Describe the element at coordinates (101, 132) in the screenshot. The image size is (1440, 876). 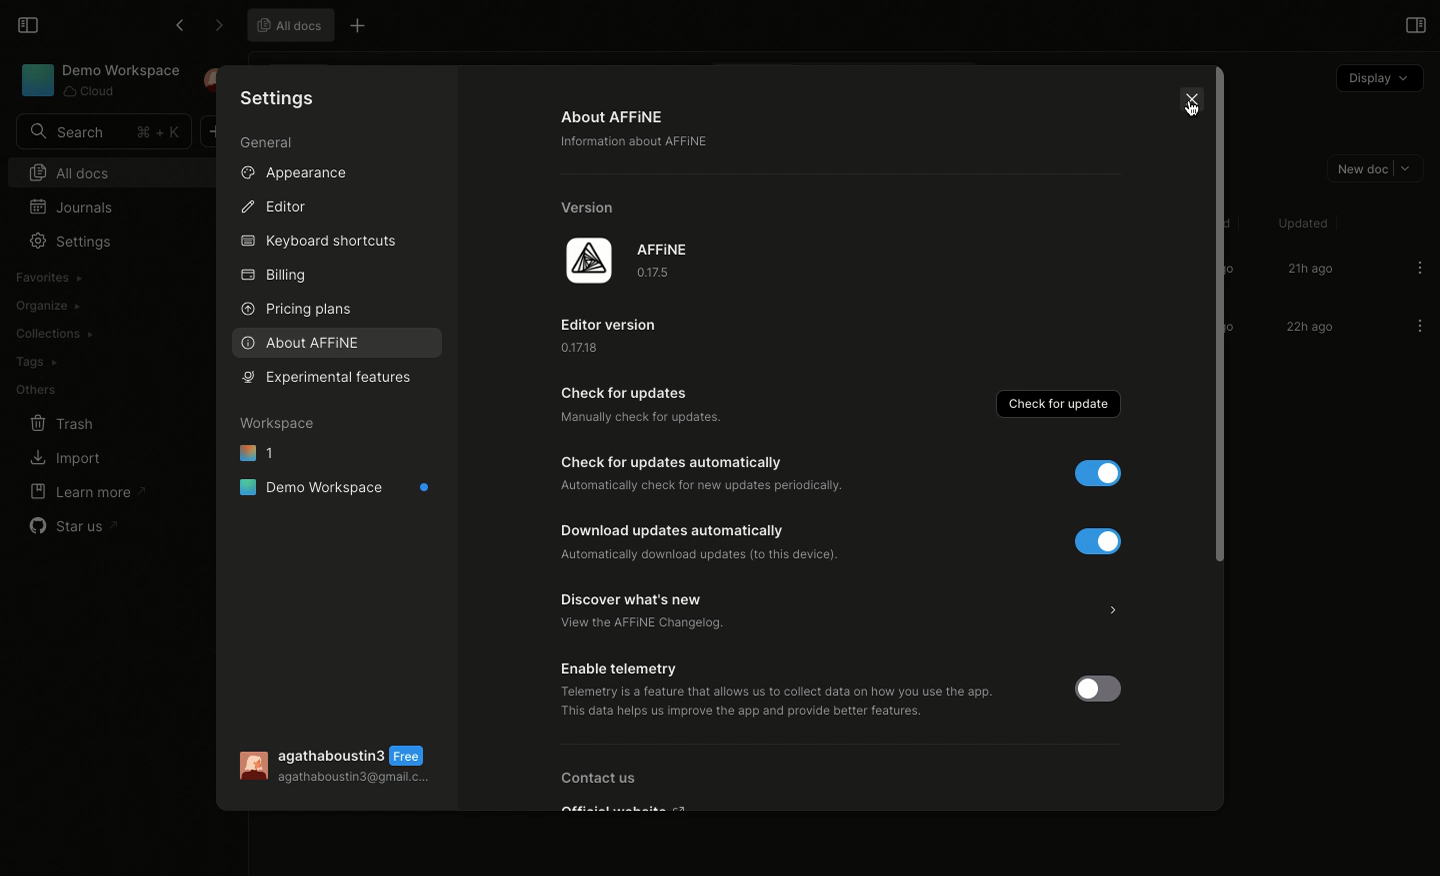
I see `Search bar` at that location.